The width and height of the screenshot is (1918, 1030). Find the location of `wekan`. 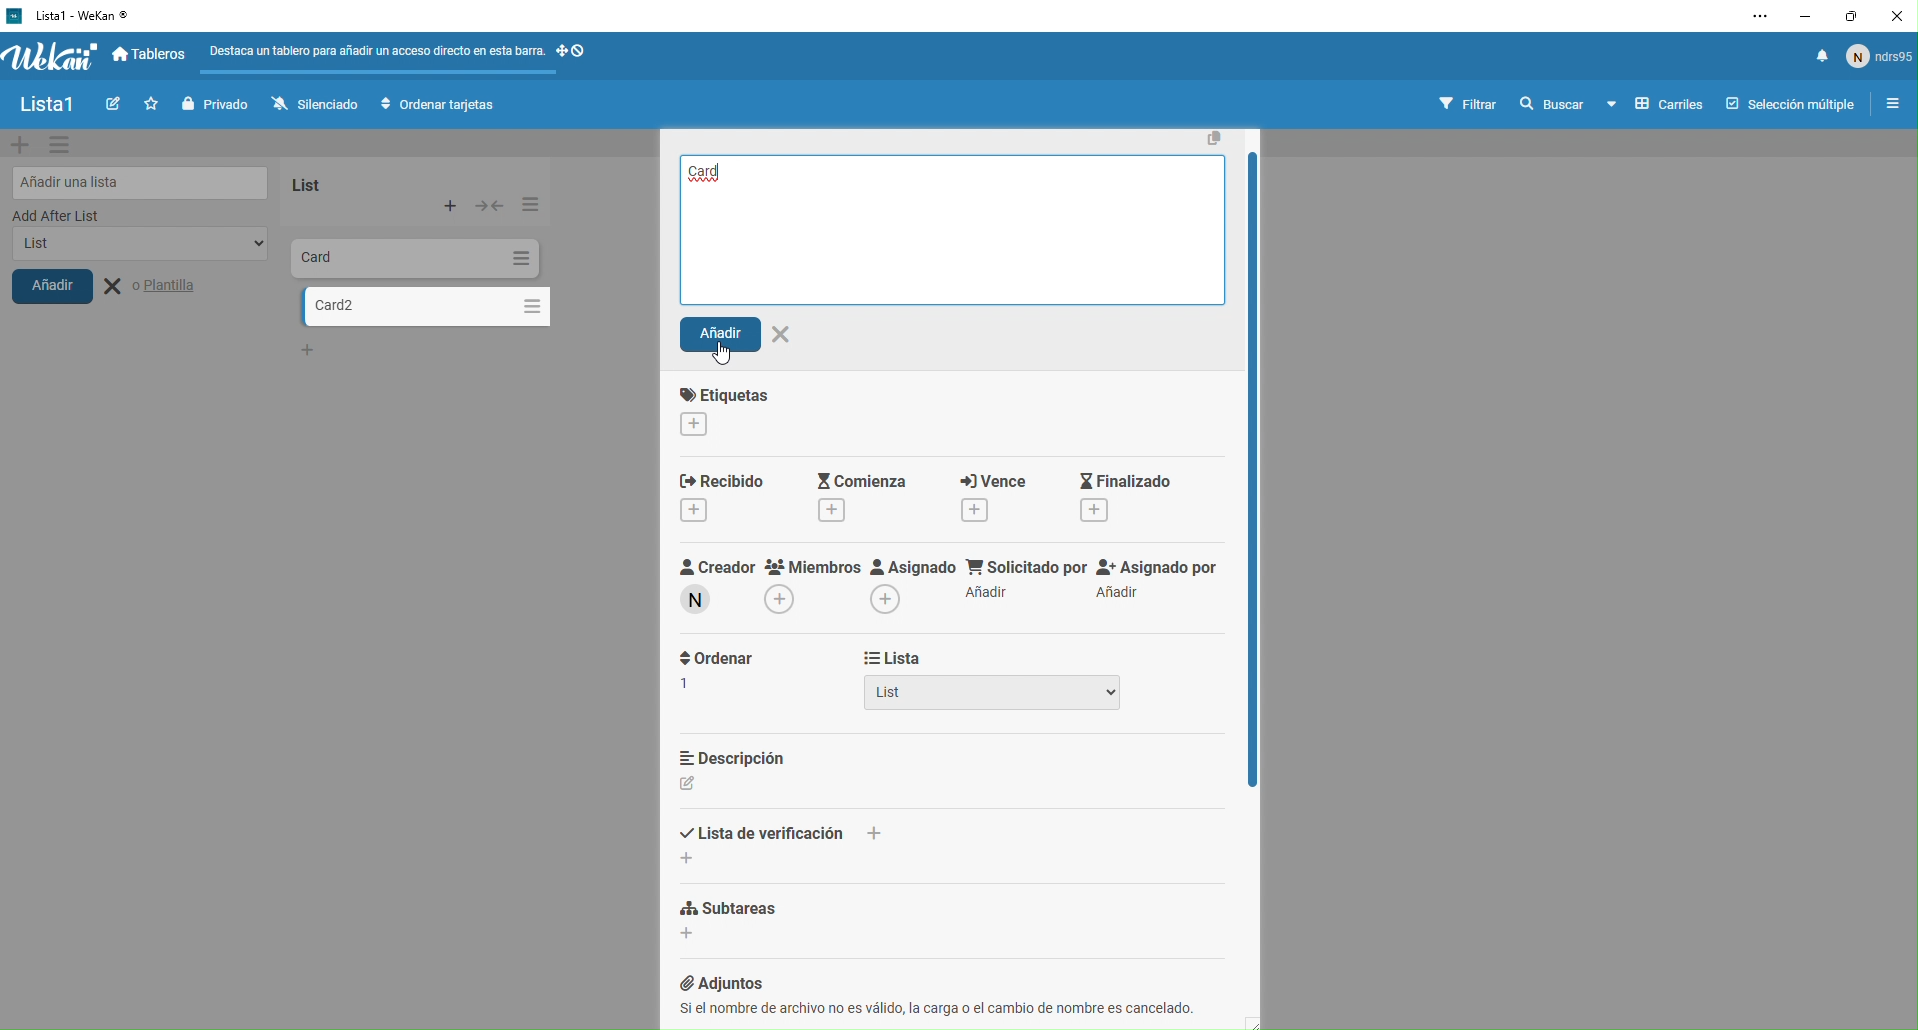

wekan is located at coordinates (51, 58).